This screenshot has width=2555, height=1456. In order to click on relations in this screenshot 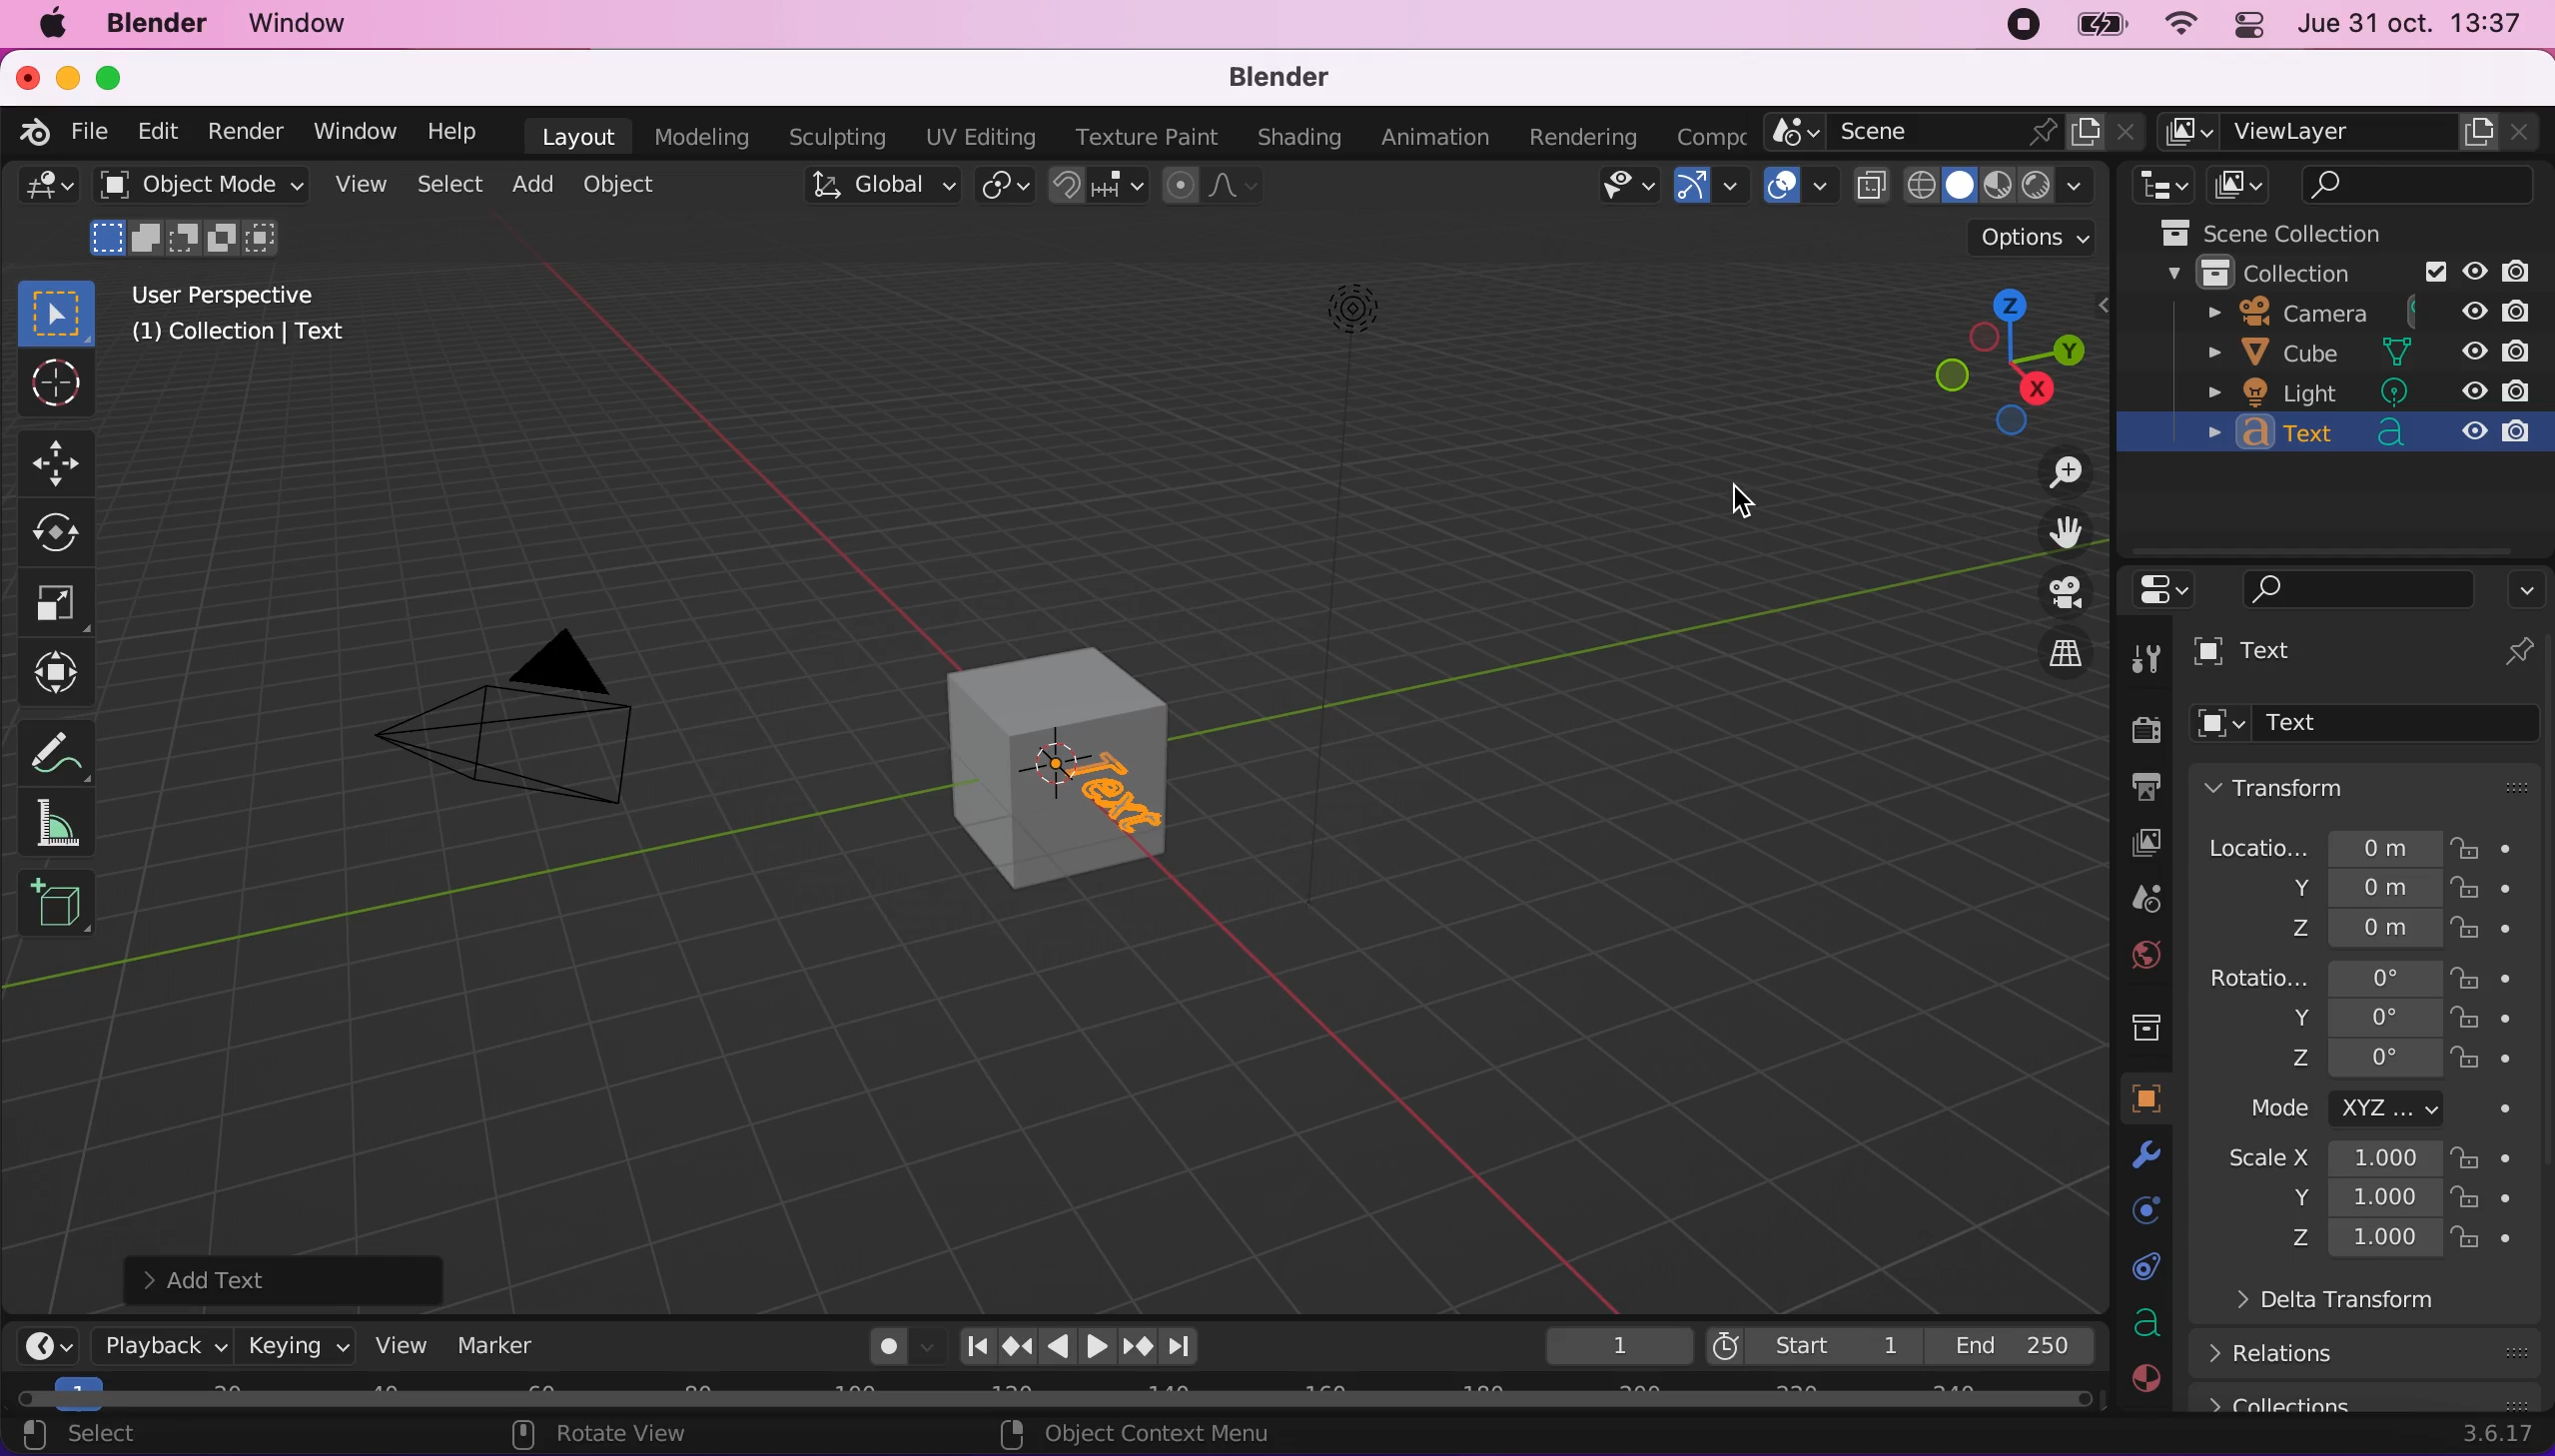, I will do `click(2371, 1354)`.